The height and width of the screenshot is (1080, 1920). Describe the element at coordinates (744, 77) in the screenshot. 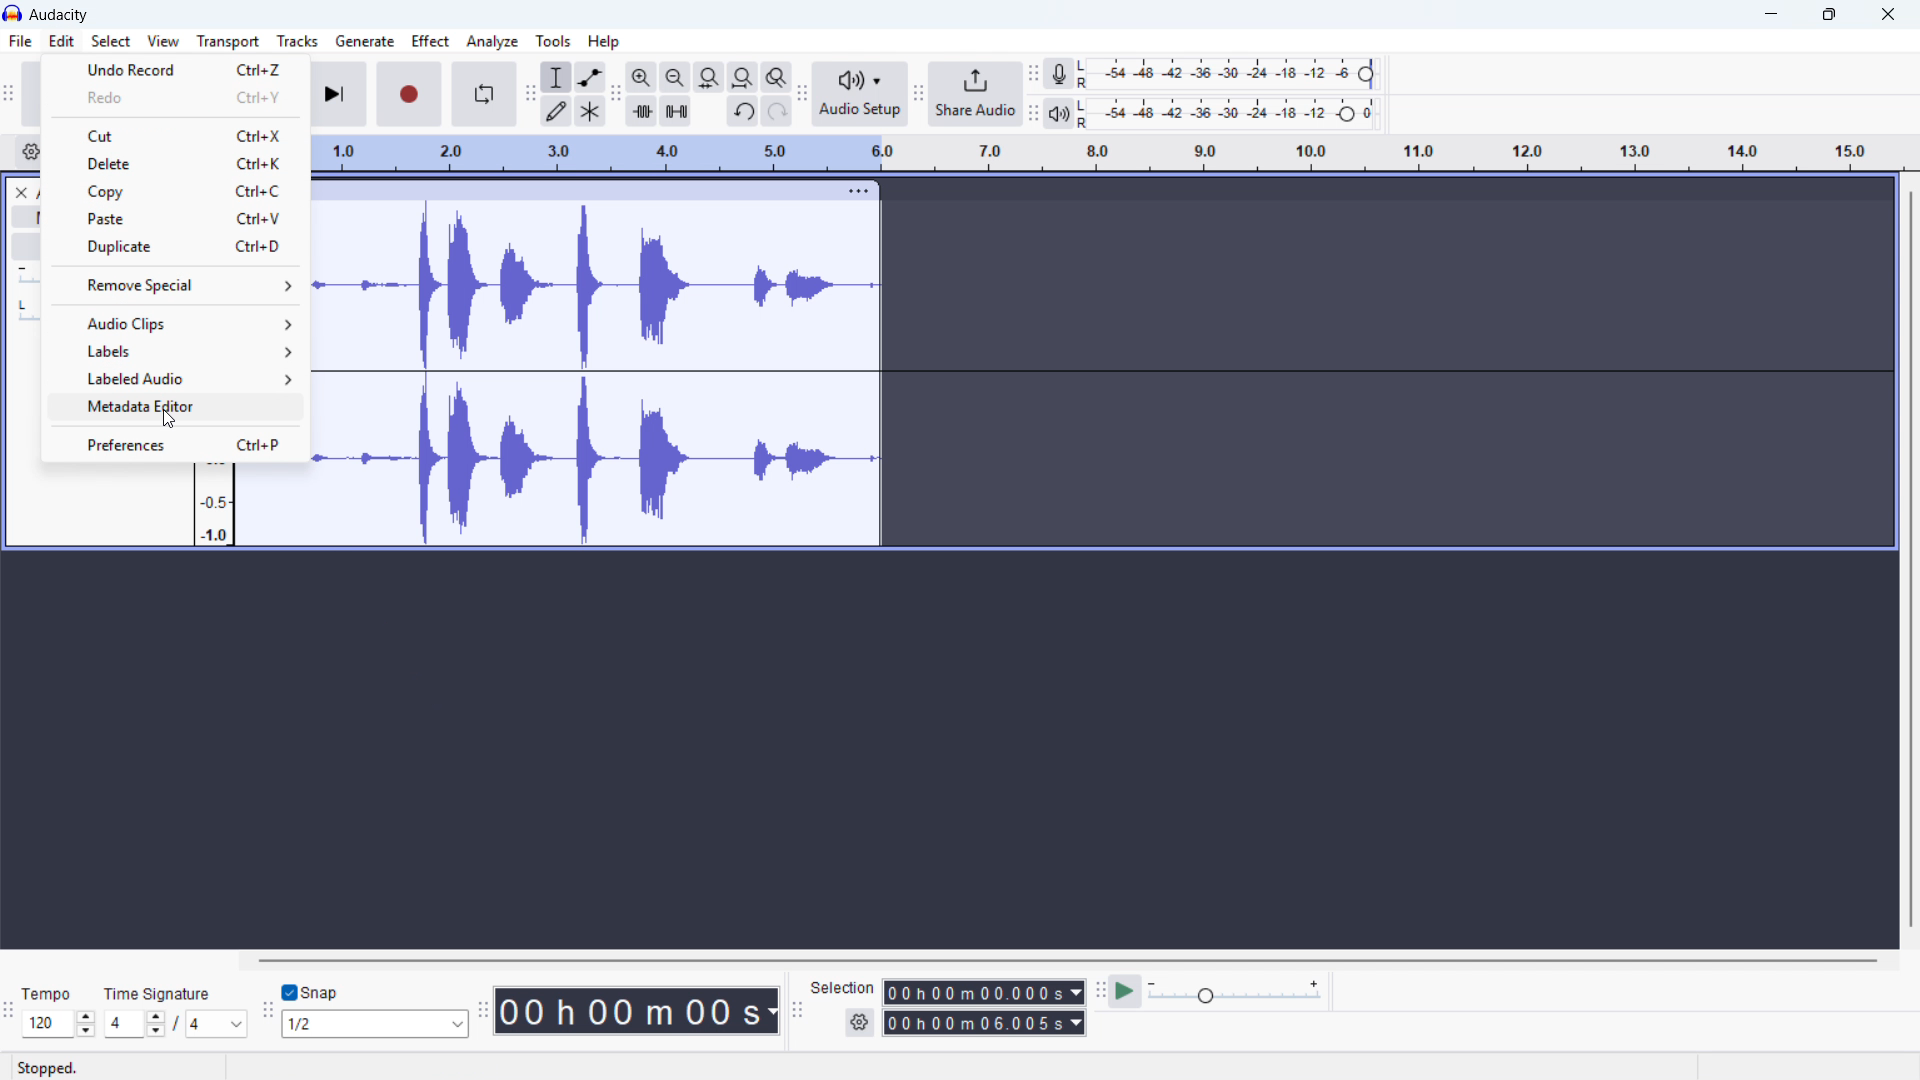

I see `fit project to width` at that location.